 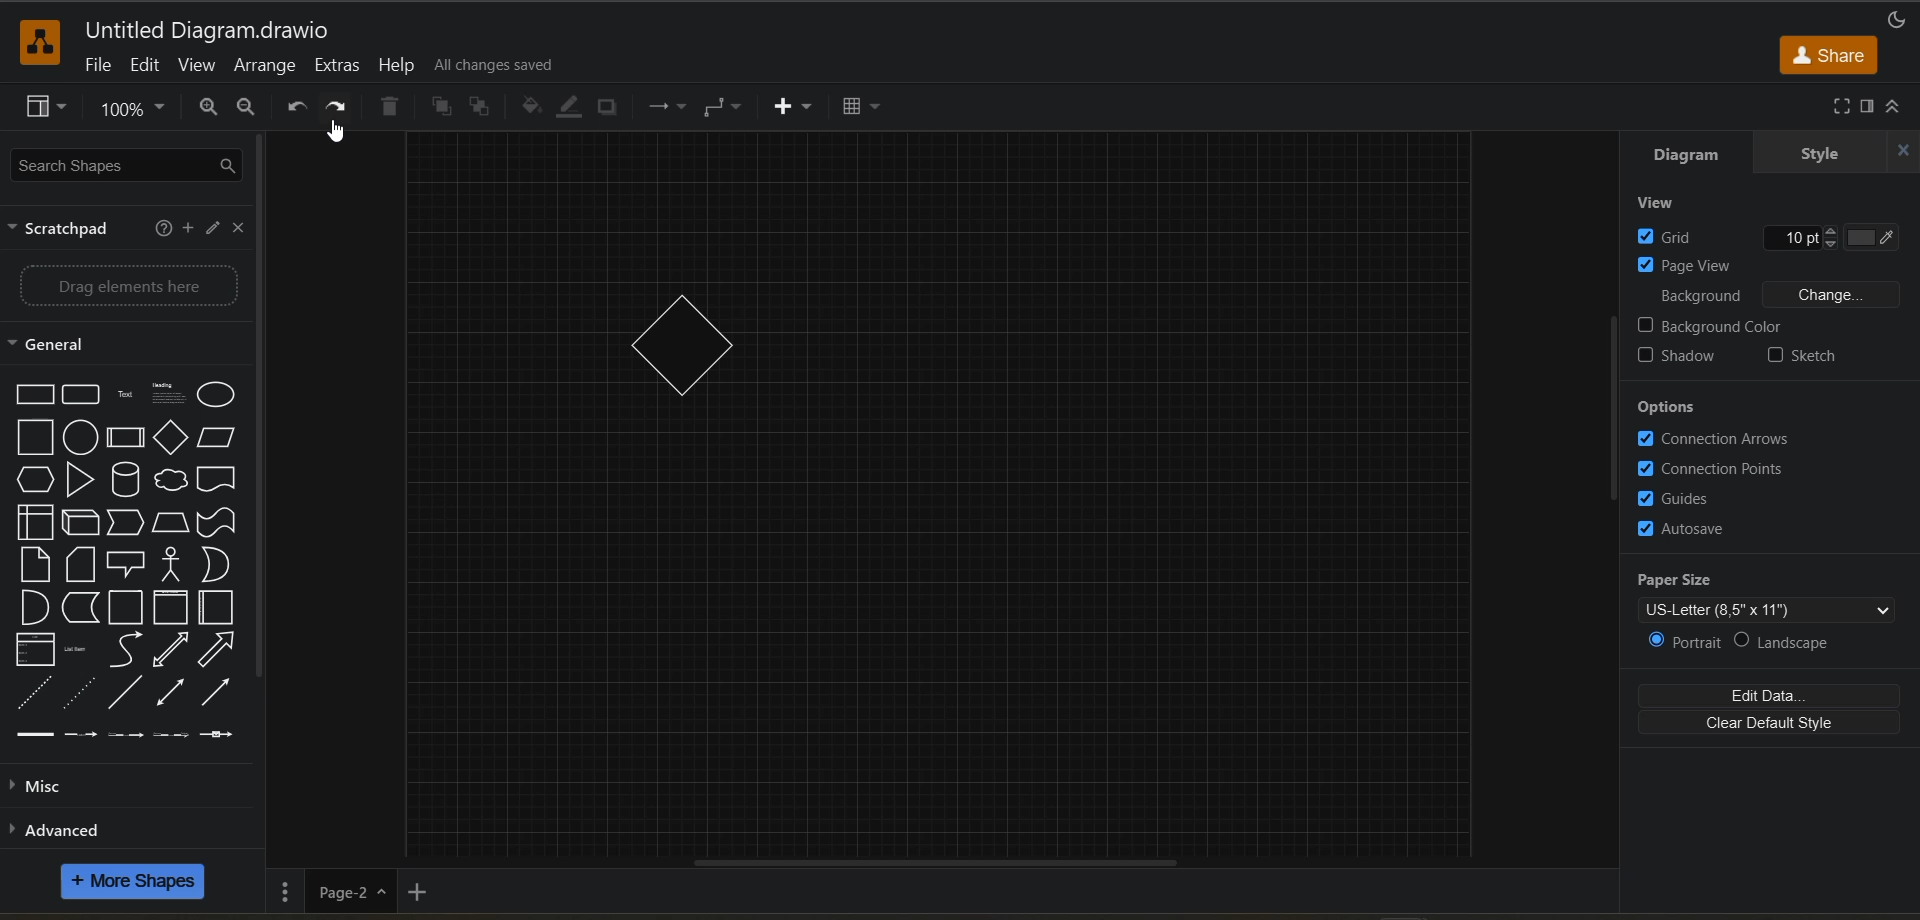 I want to click on or, so click(x=214, y=563).